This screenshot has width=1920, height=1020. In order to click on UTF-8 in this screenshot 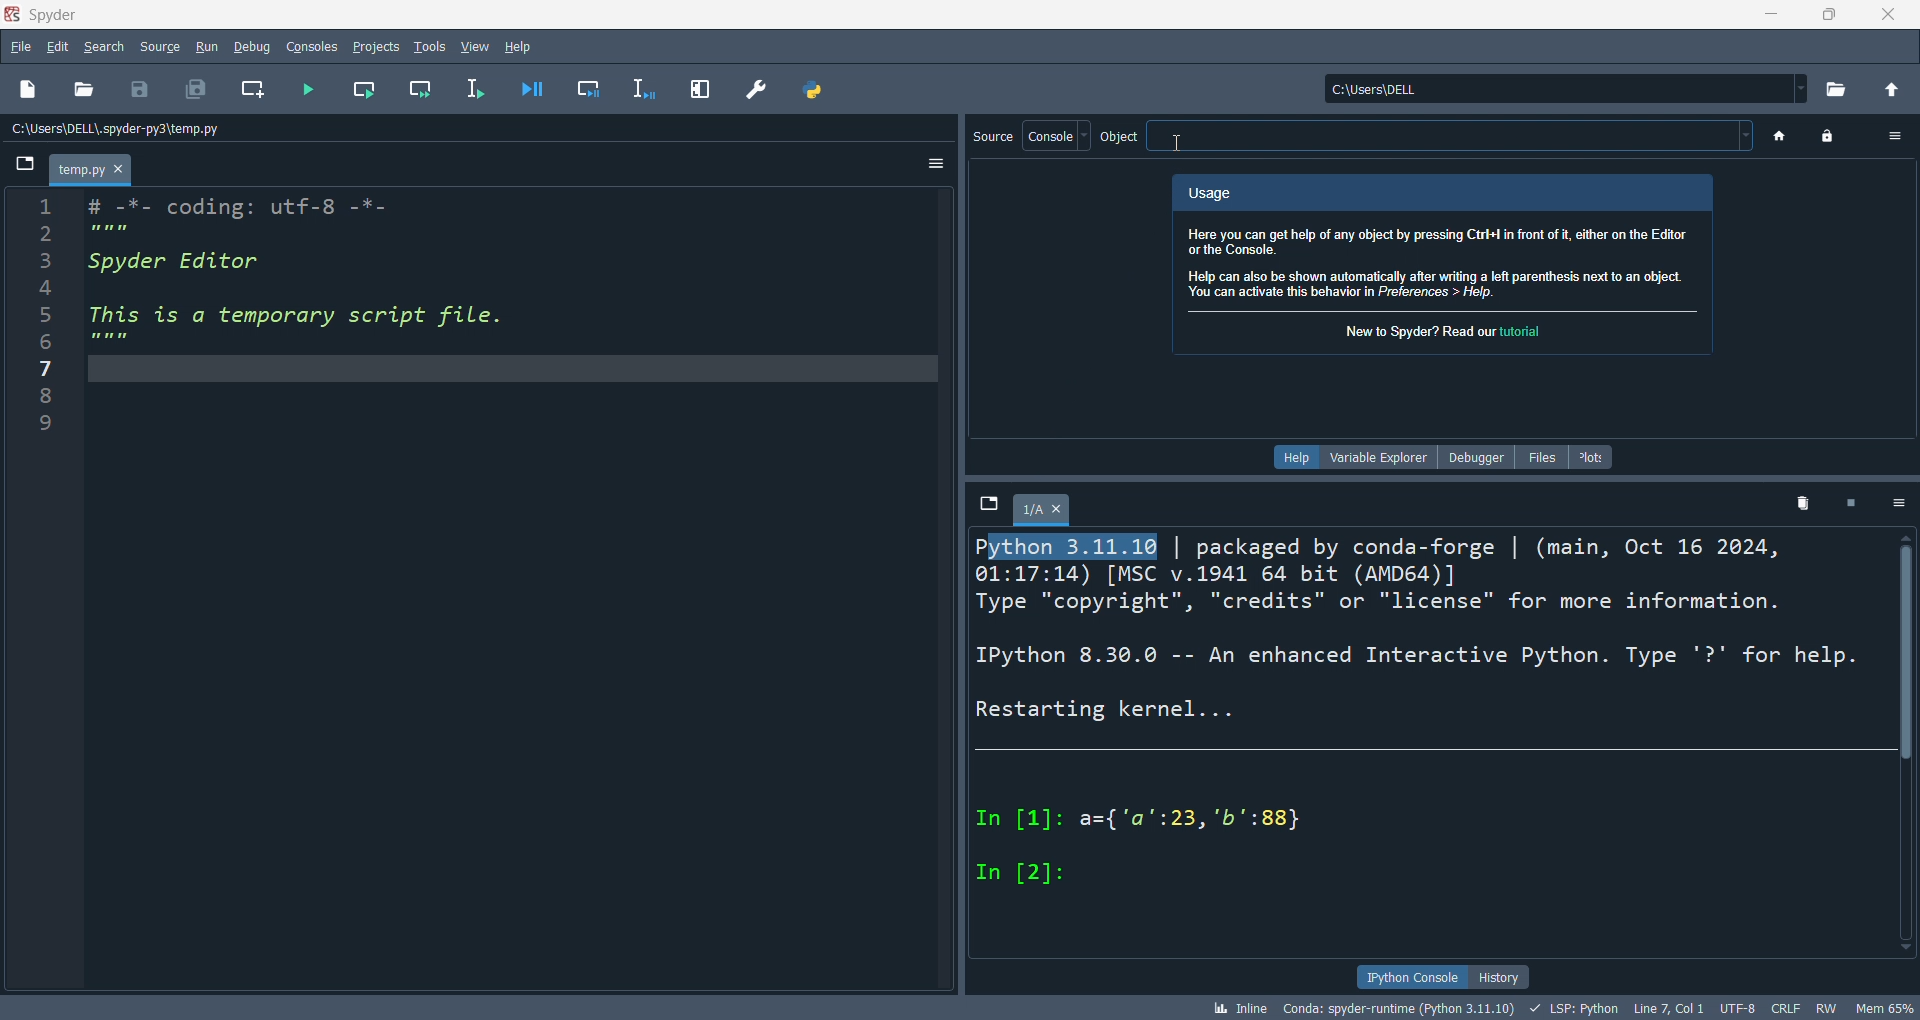, I will do `click(1736, 1006)`.